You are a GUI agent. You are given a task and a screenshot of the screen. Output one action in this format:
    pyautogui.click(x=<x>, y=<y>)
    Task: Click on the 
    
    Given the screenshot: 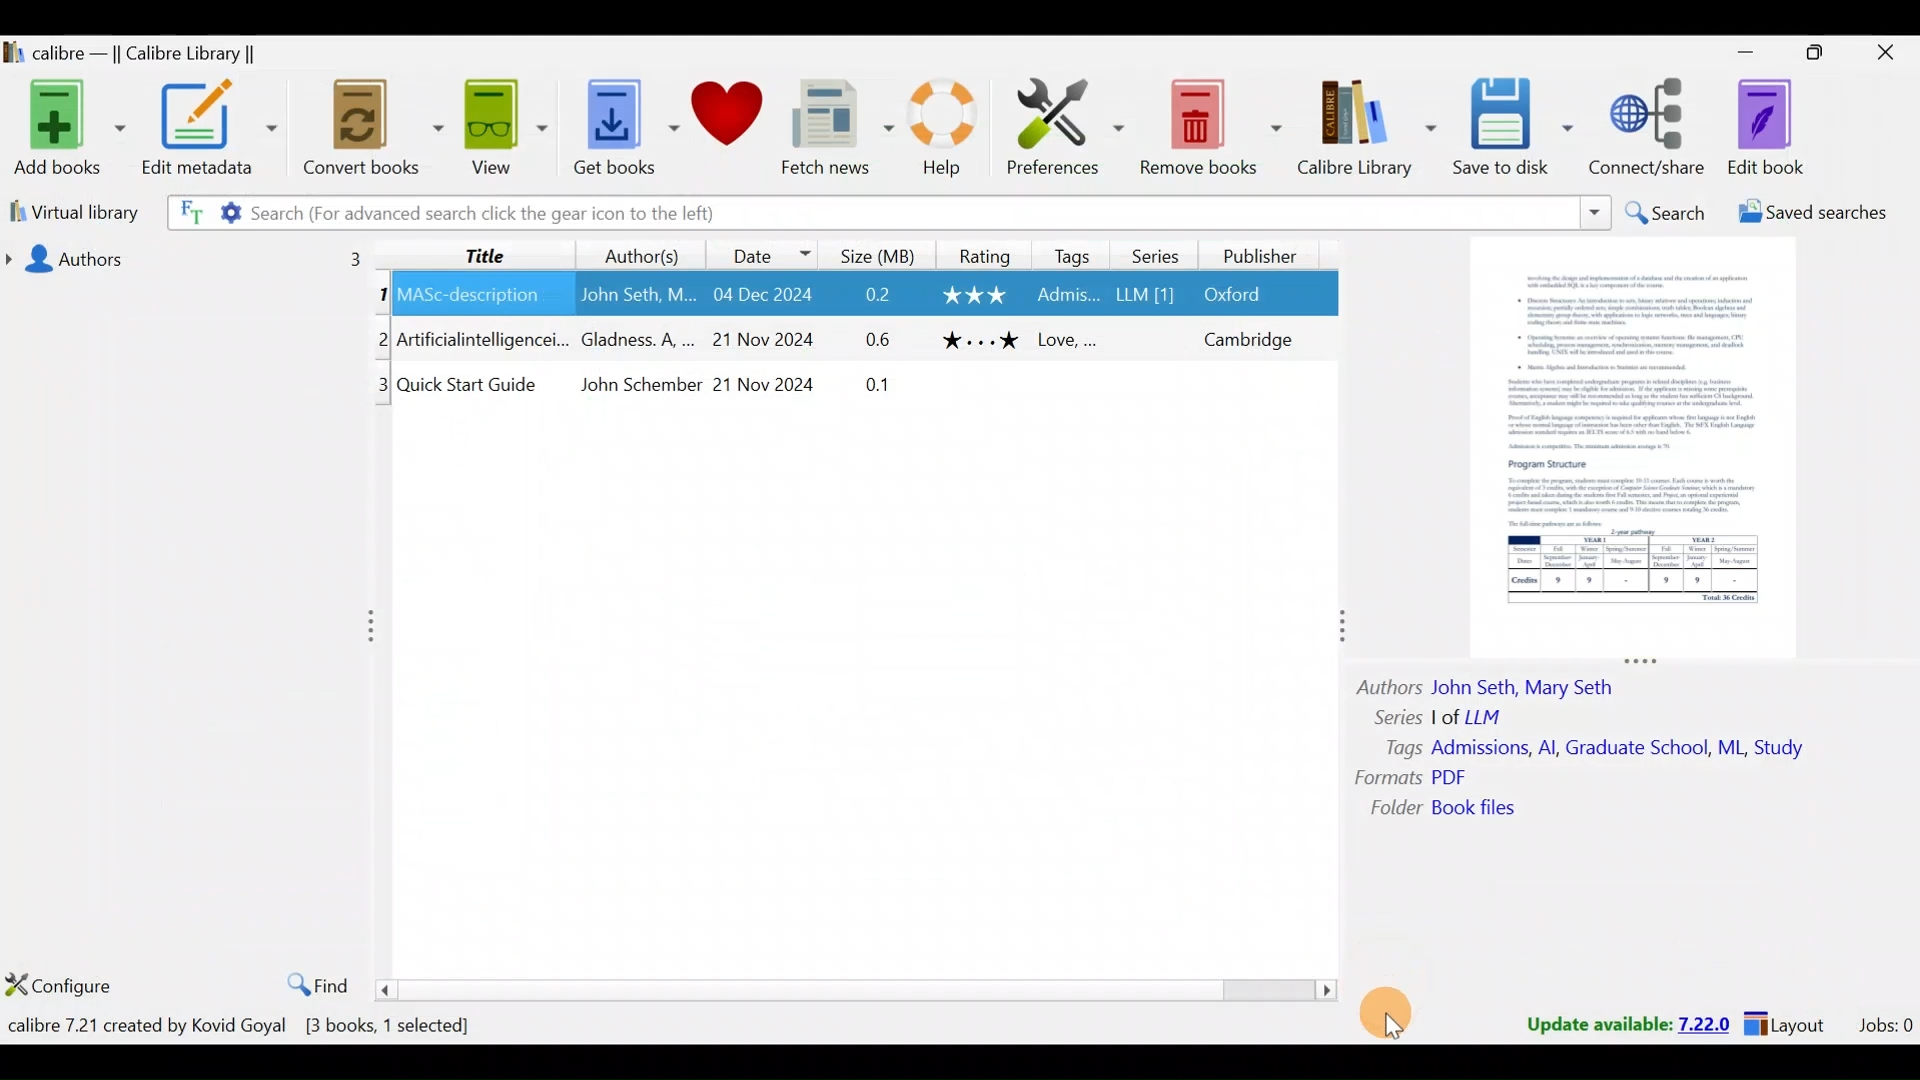 What is the action you would take?
    pyautogui.click(x=1064, y=295)
    